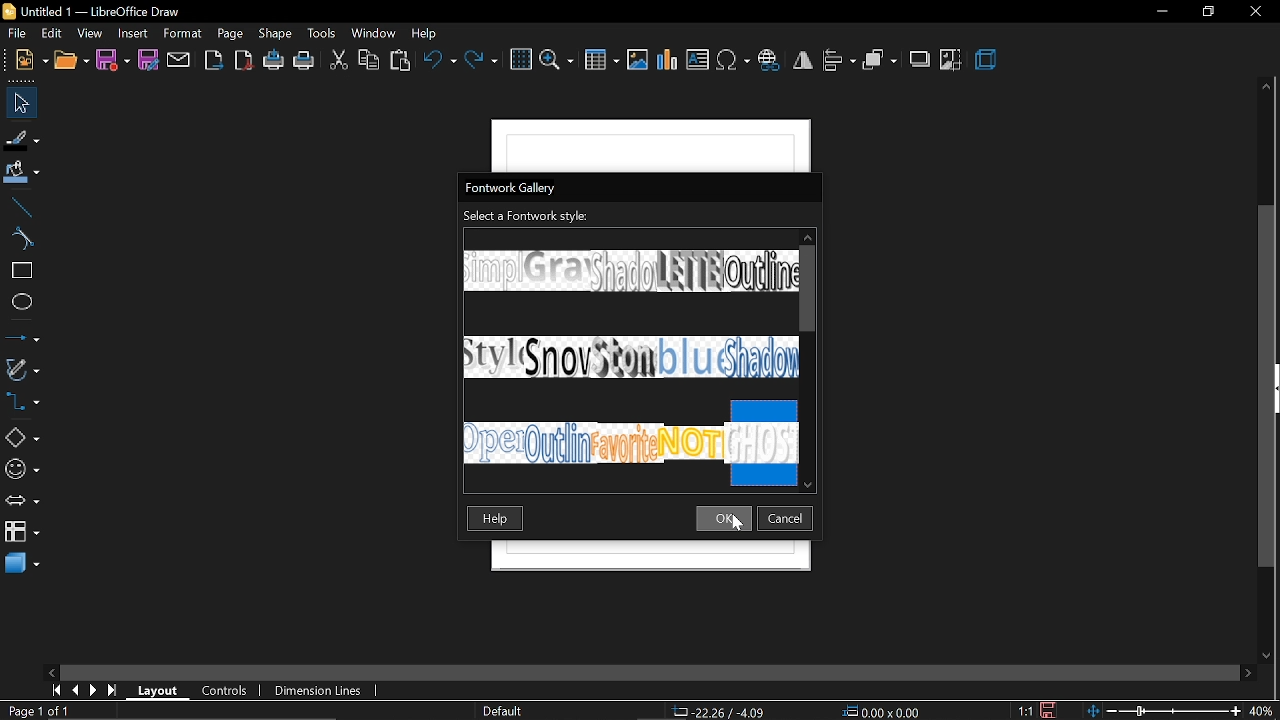 The width and height of the screenshot is (1280, 720). Describe the element at coordinates (986, 60) in the screenshot. I see `3d effect` at that location.